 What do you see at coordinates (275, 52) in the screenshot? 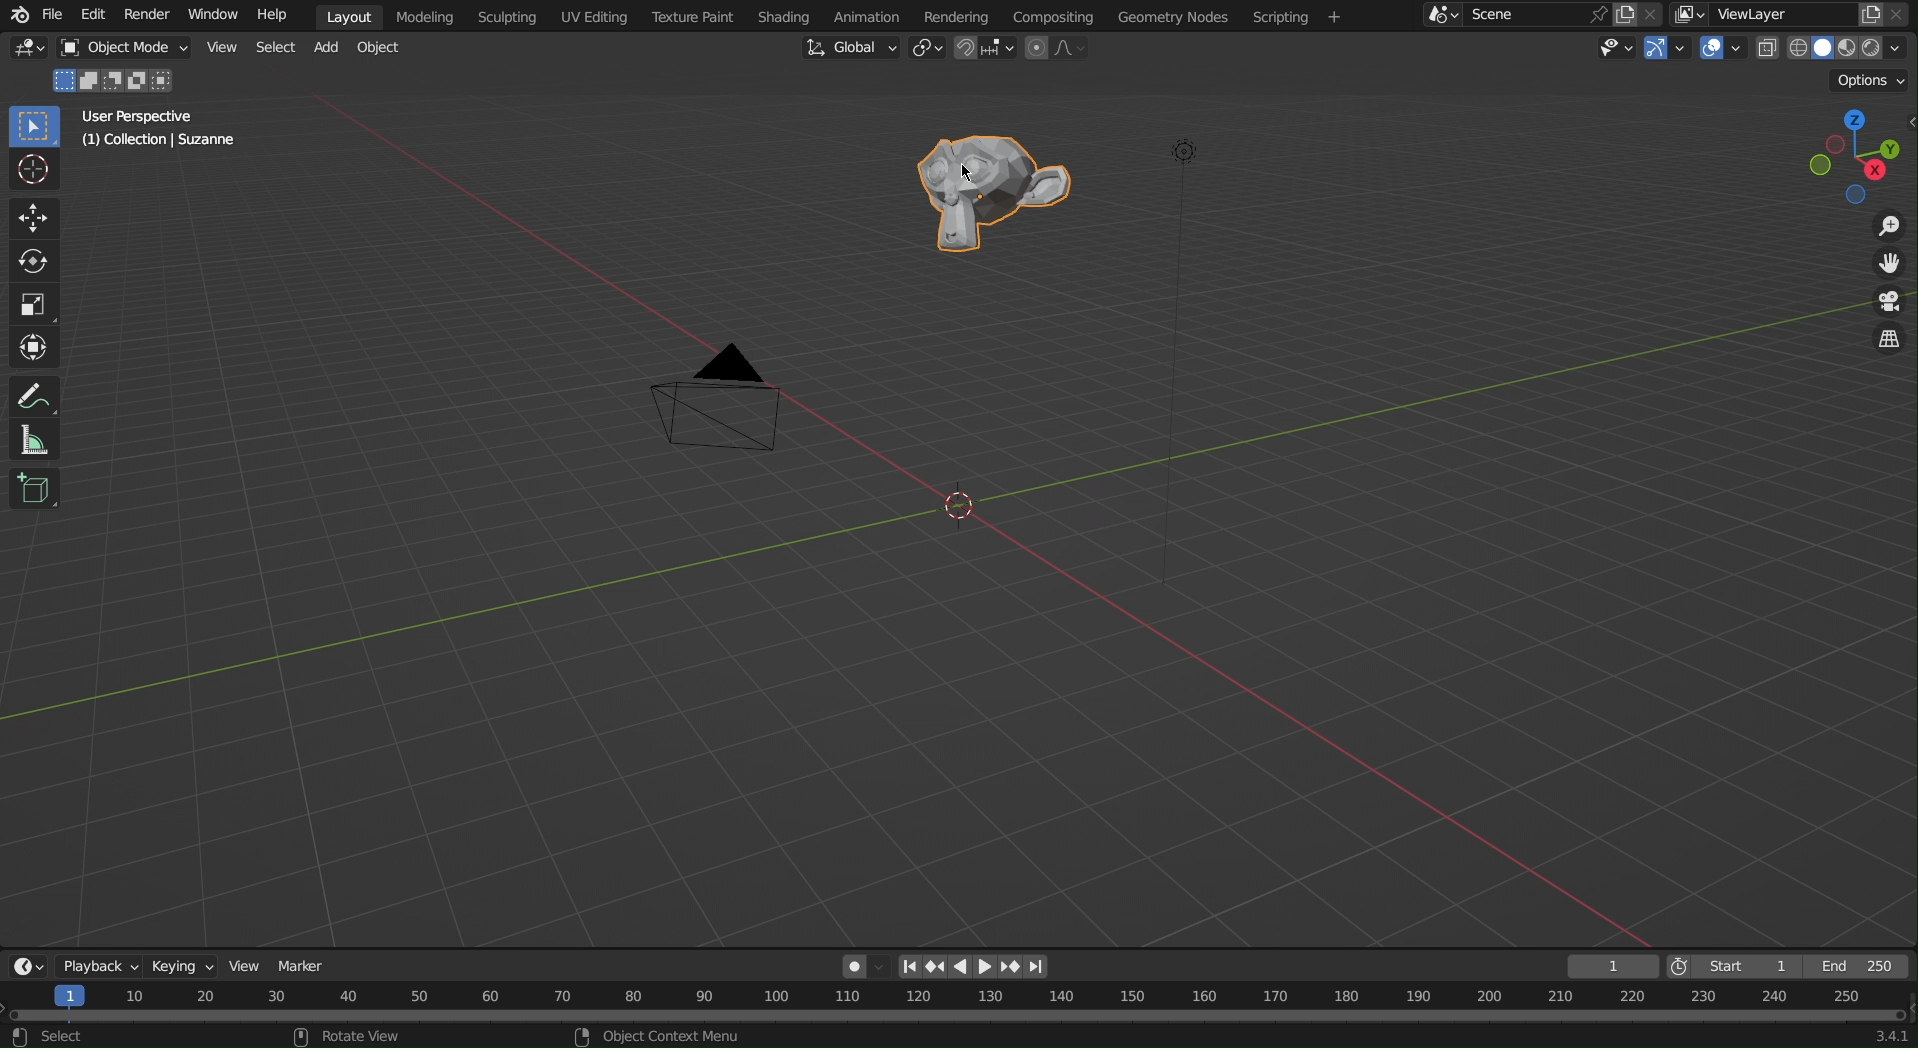
I see `Select` at bounding box center [275, 52].